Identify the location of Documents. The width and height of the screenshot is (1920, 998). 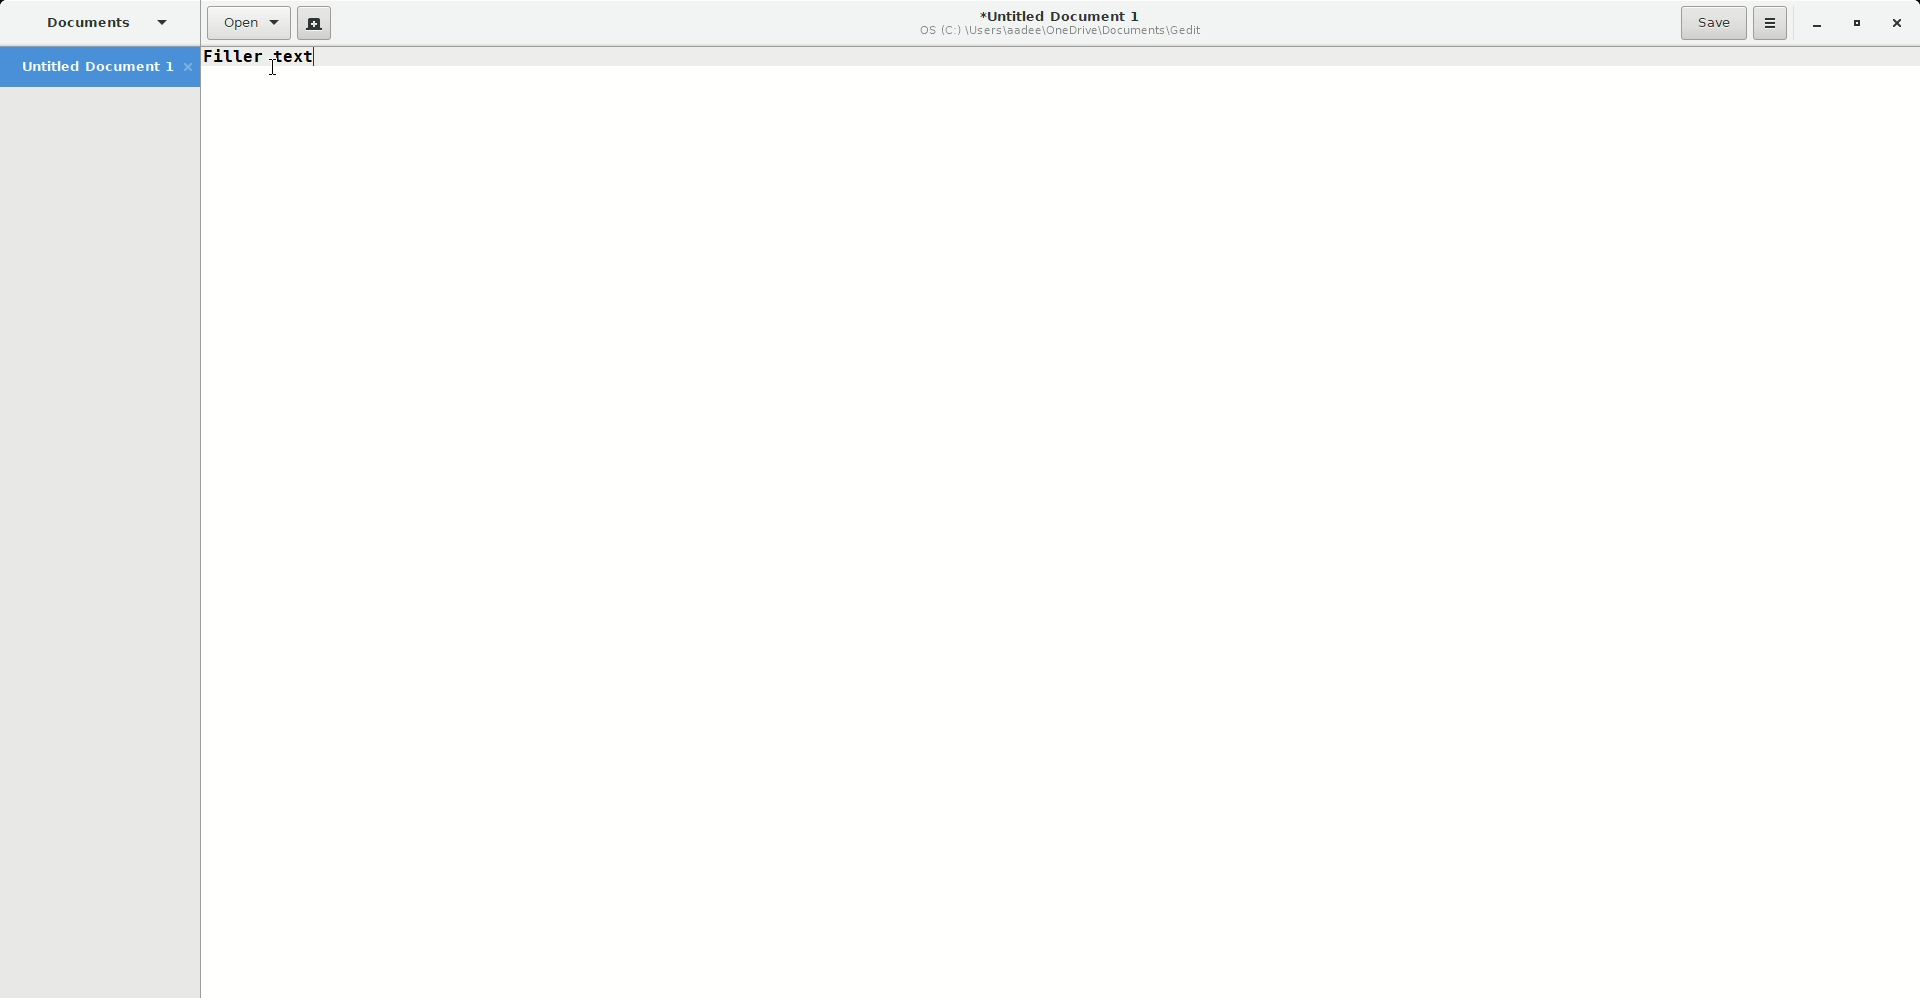
(103, 24).